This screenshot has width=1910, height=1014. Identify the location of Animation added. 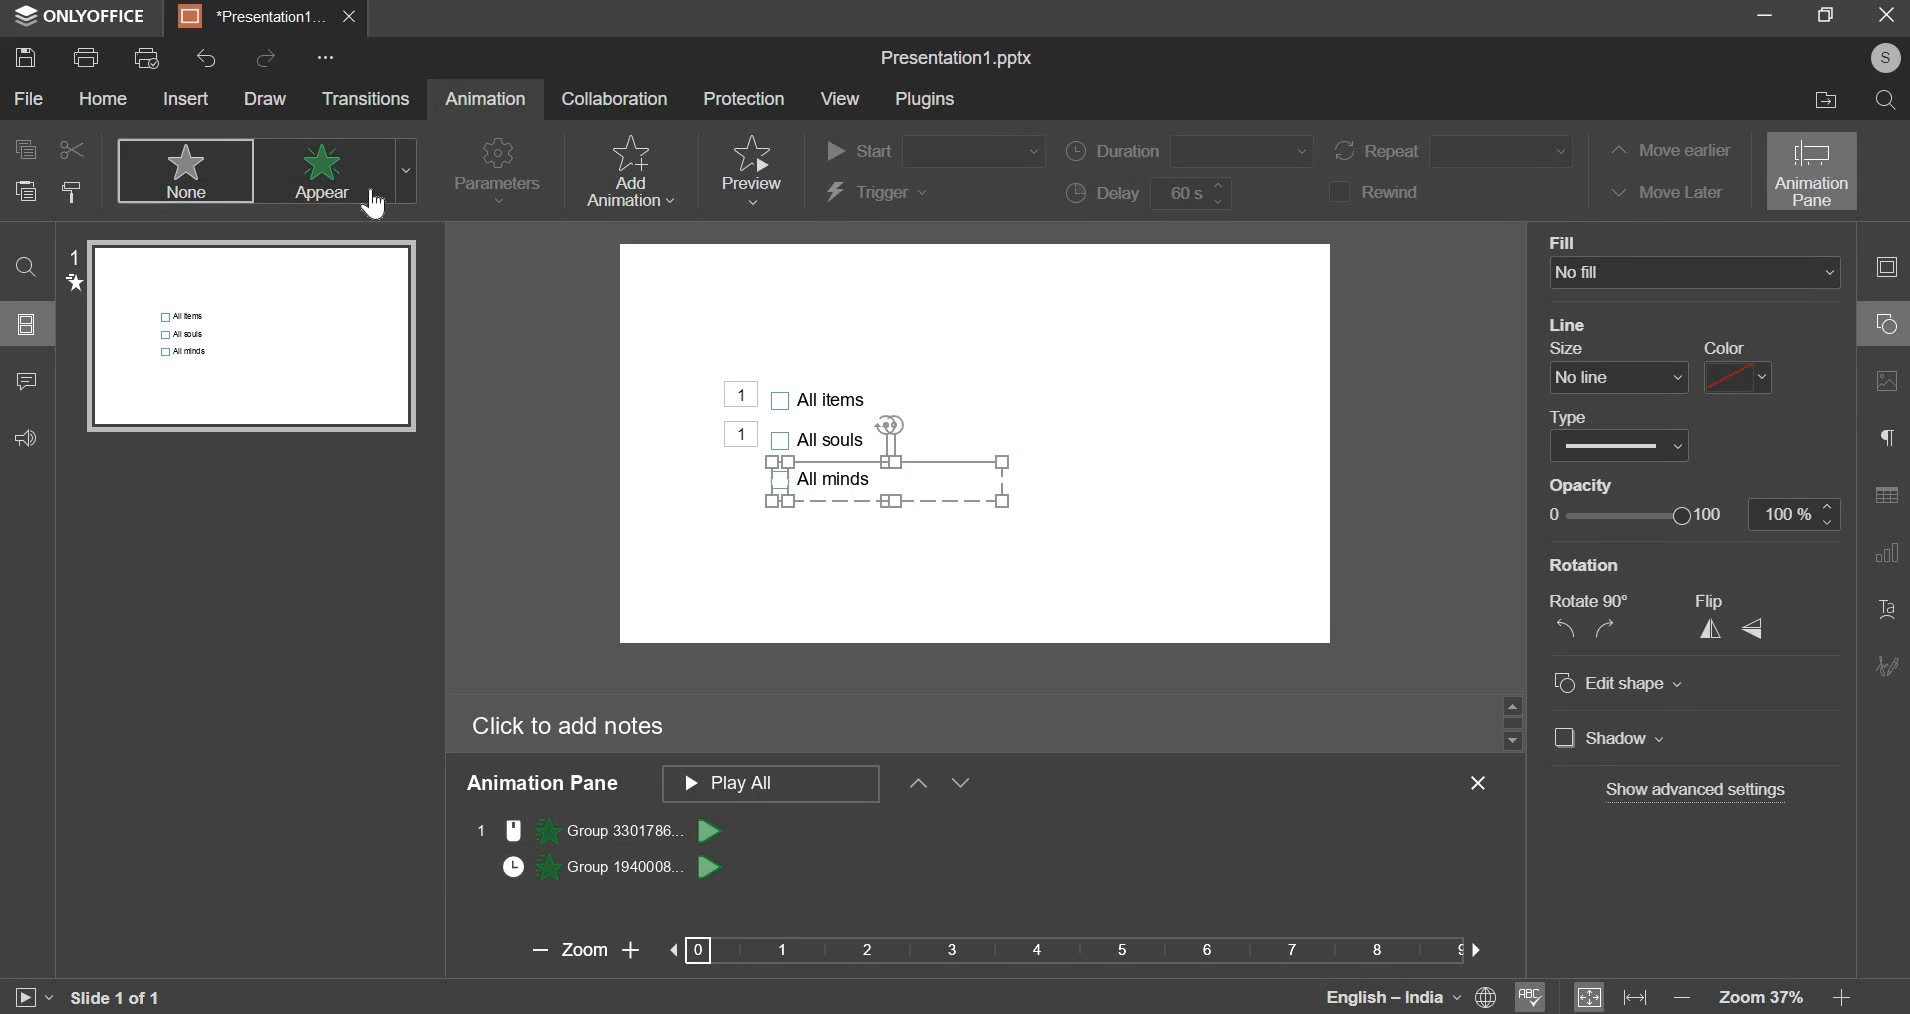
(722, 395).